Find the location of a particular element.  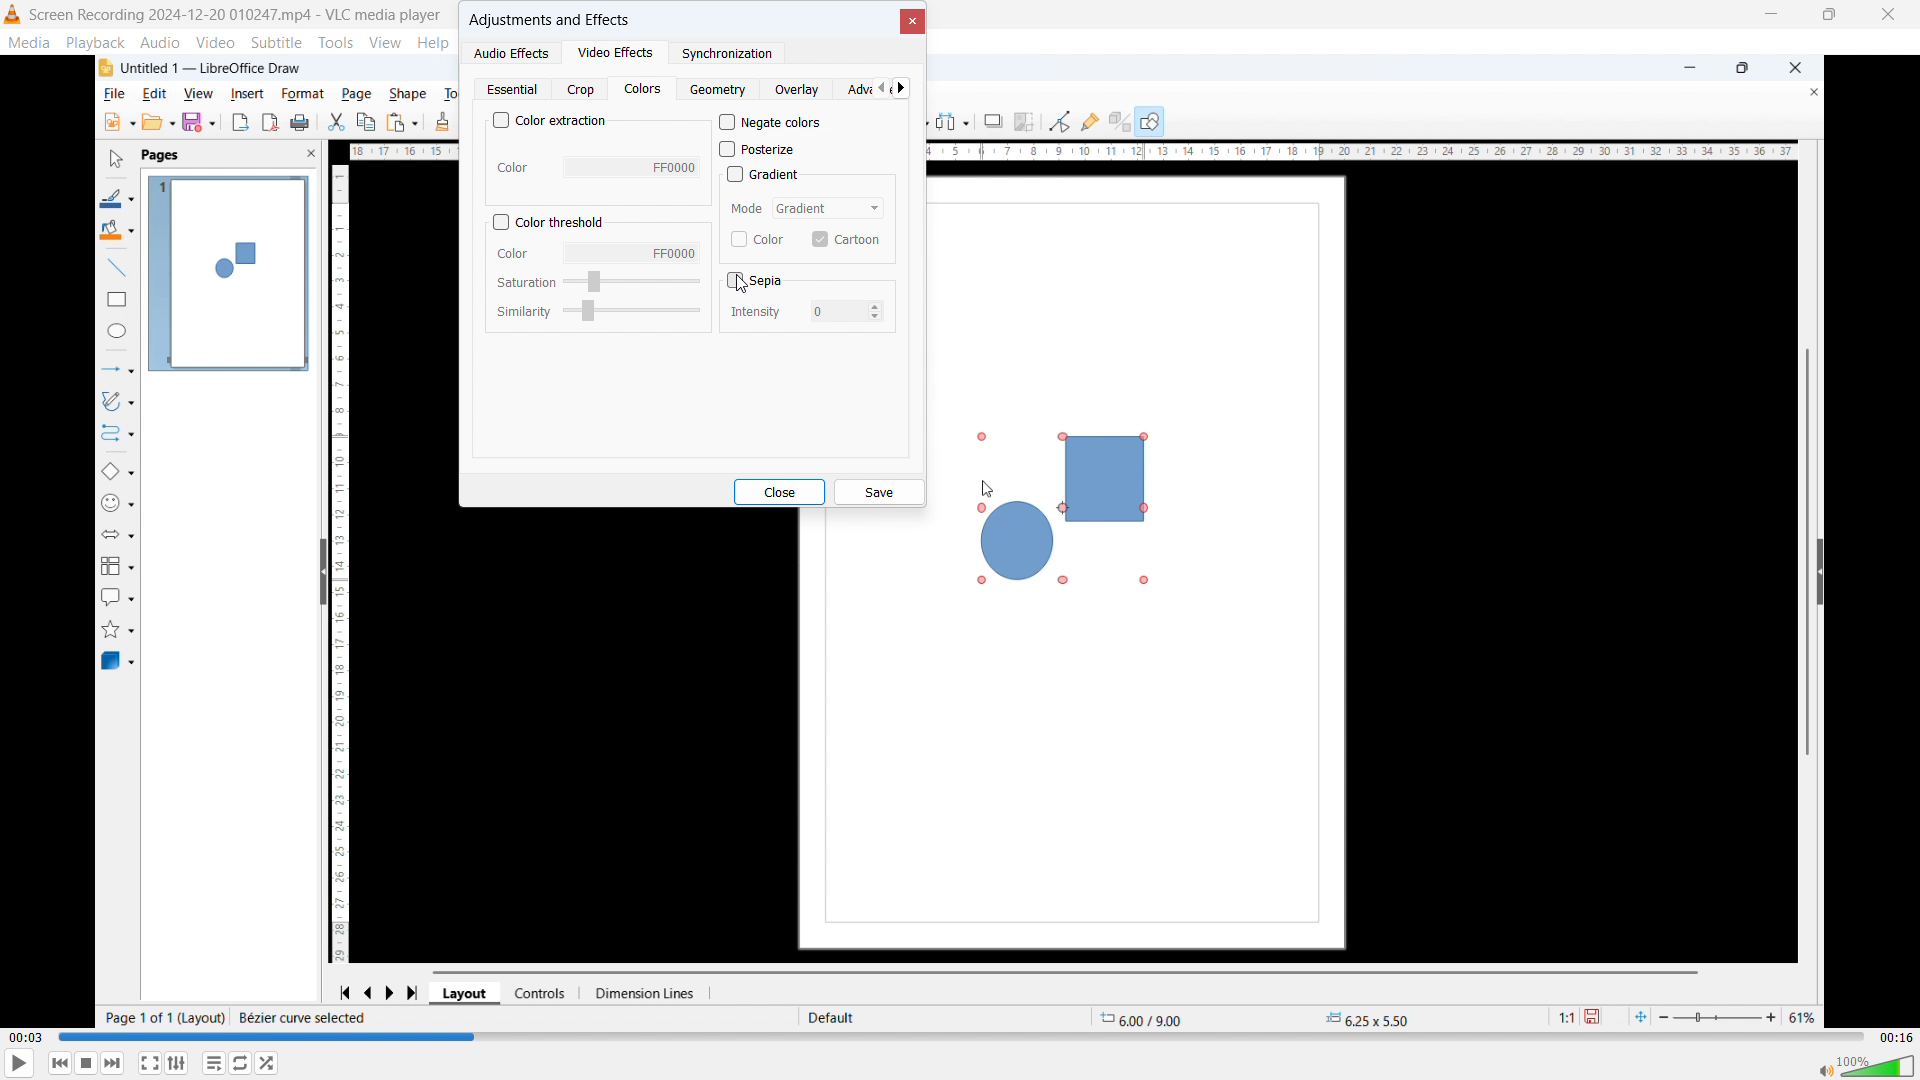

Time elapsed is located at coordinates (28, 1038).